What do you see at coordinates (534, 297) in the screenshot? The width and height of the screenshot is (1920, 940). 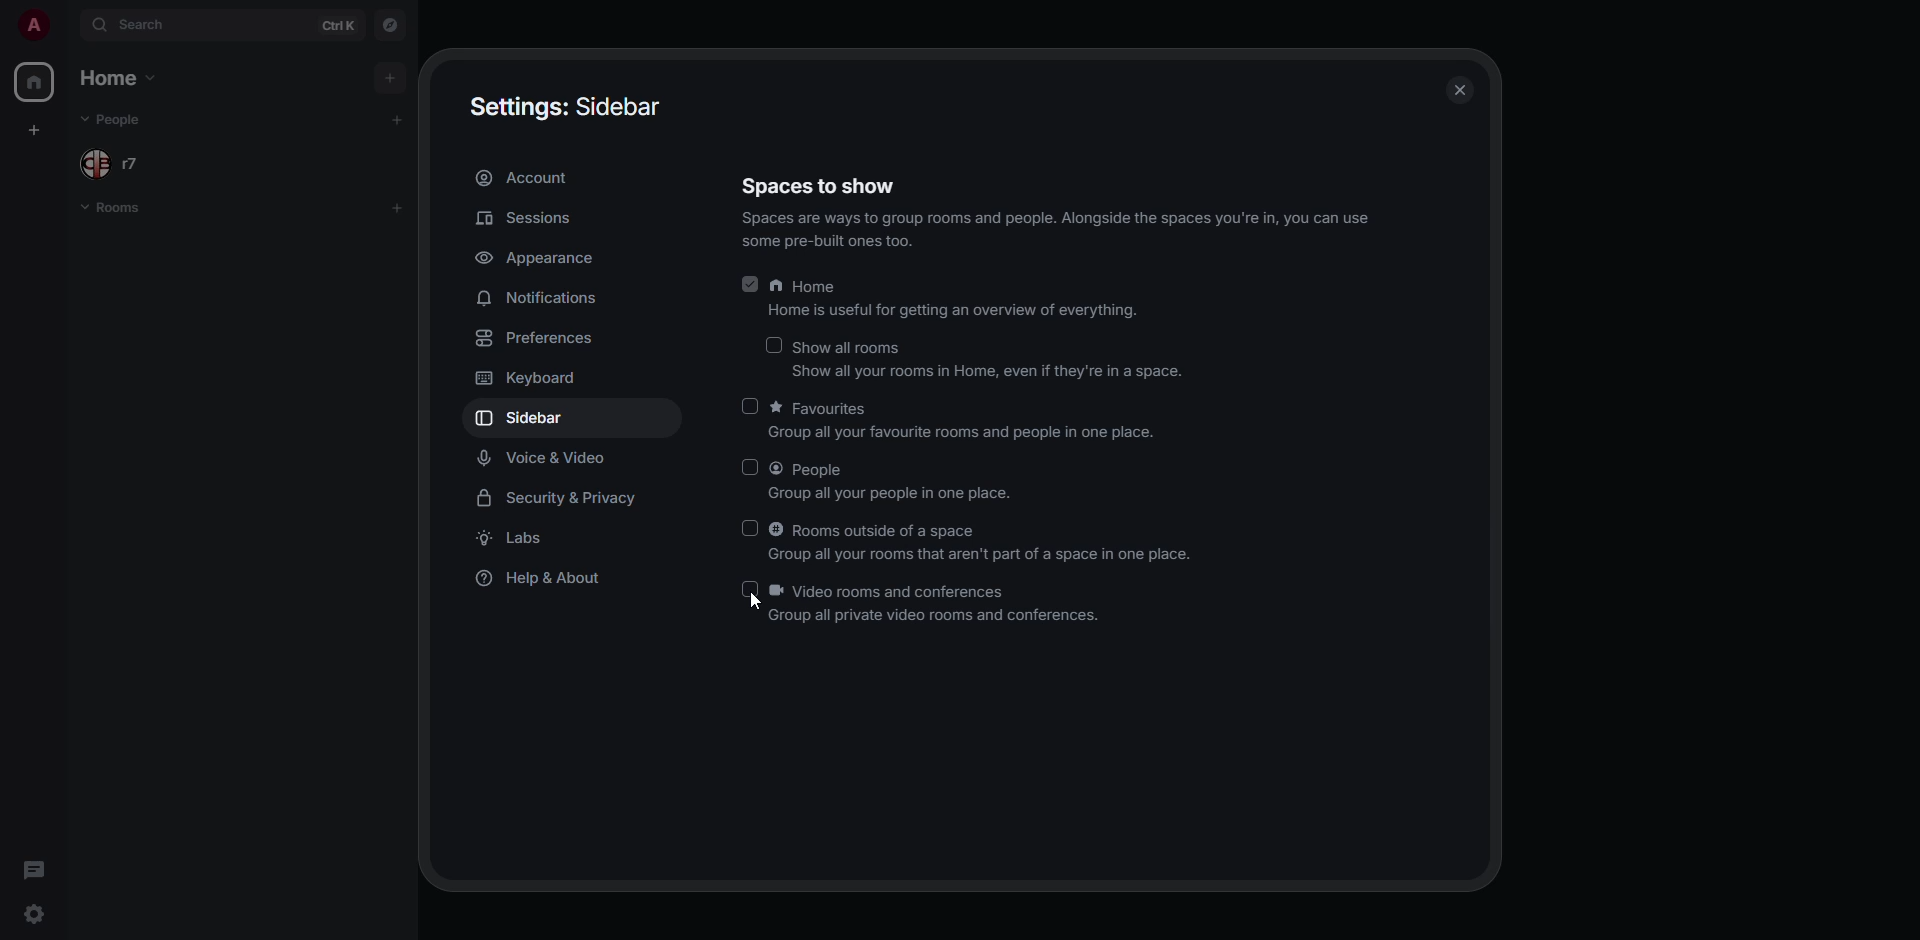 I see `notifications` at bounding box center [534, 297].